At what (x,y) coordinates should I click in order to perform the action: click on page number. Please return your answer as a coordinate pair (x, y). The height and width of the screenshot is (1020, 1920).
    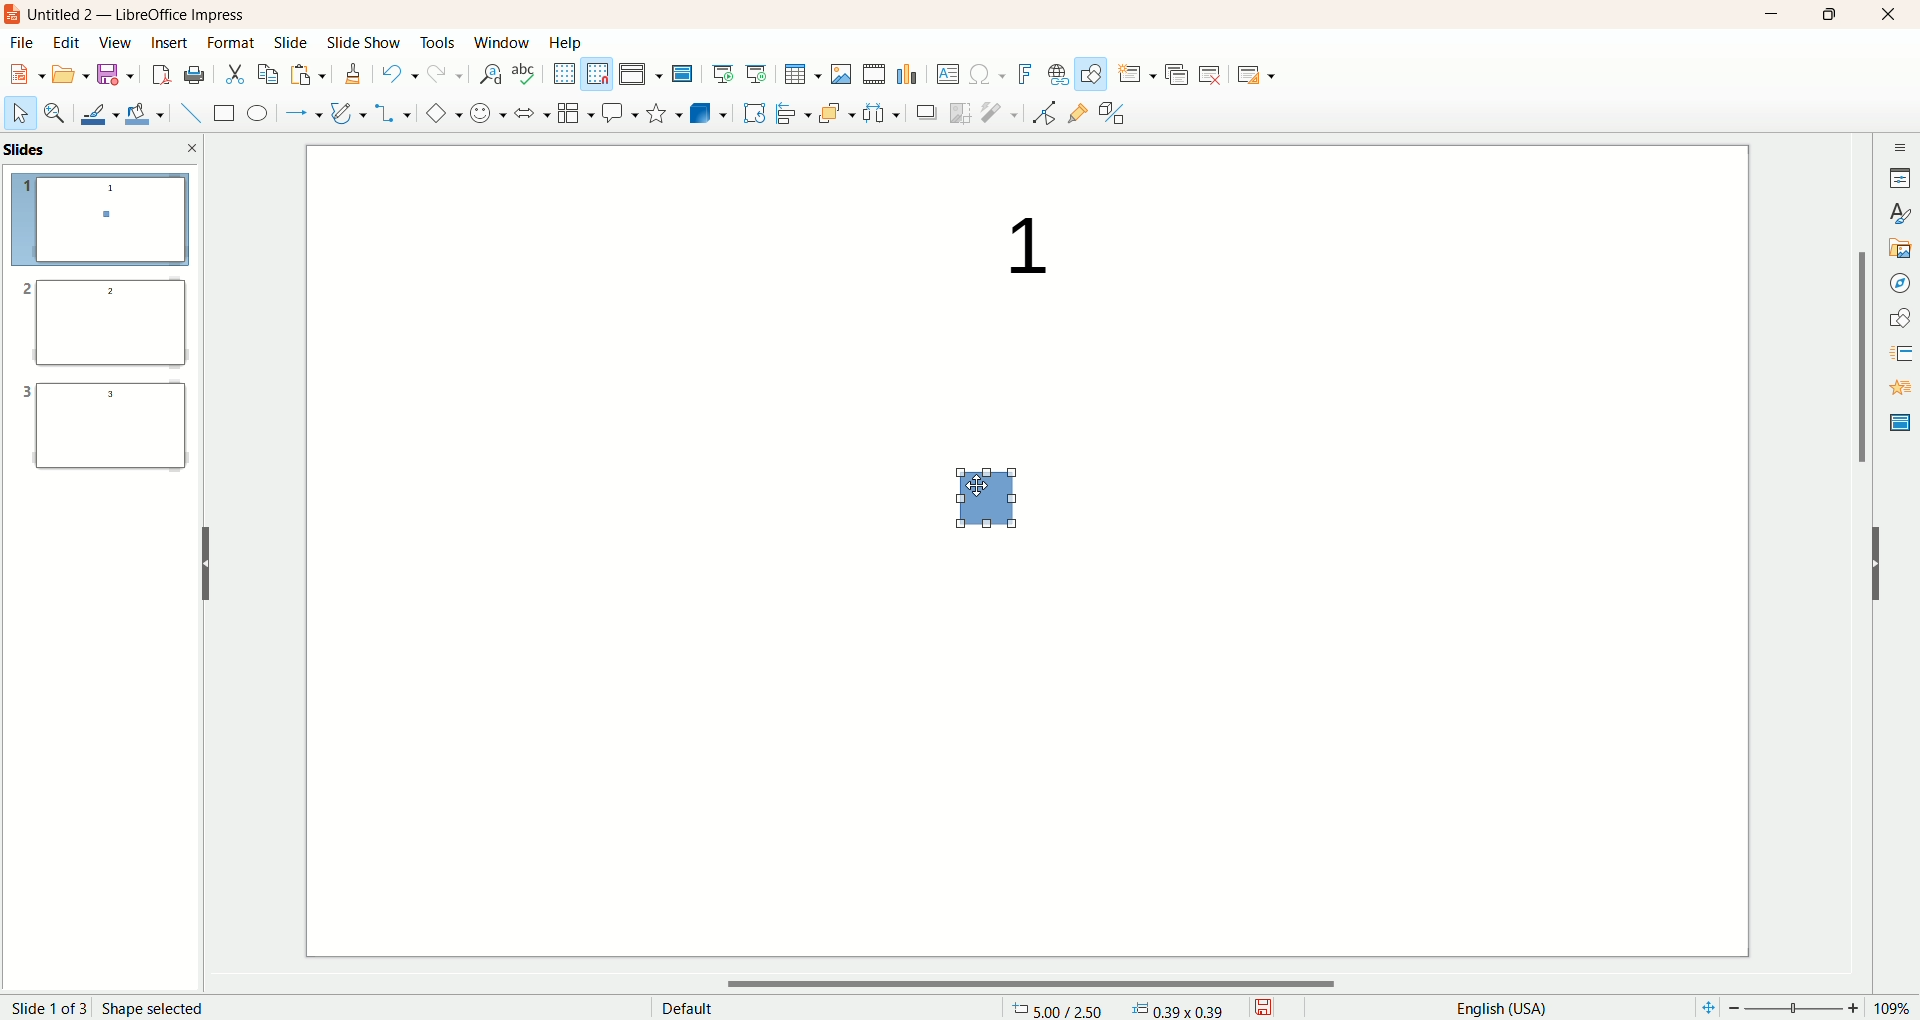
    Looking at the image, I should click on (47, 1007).